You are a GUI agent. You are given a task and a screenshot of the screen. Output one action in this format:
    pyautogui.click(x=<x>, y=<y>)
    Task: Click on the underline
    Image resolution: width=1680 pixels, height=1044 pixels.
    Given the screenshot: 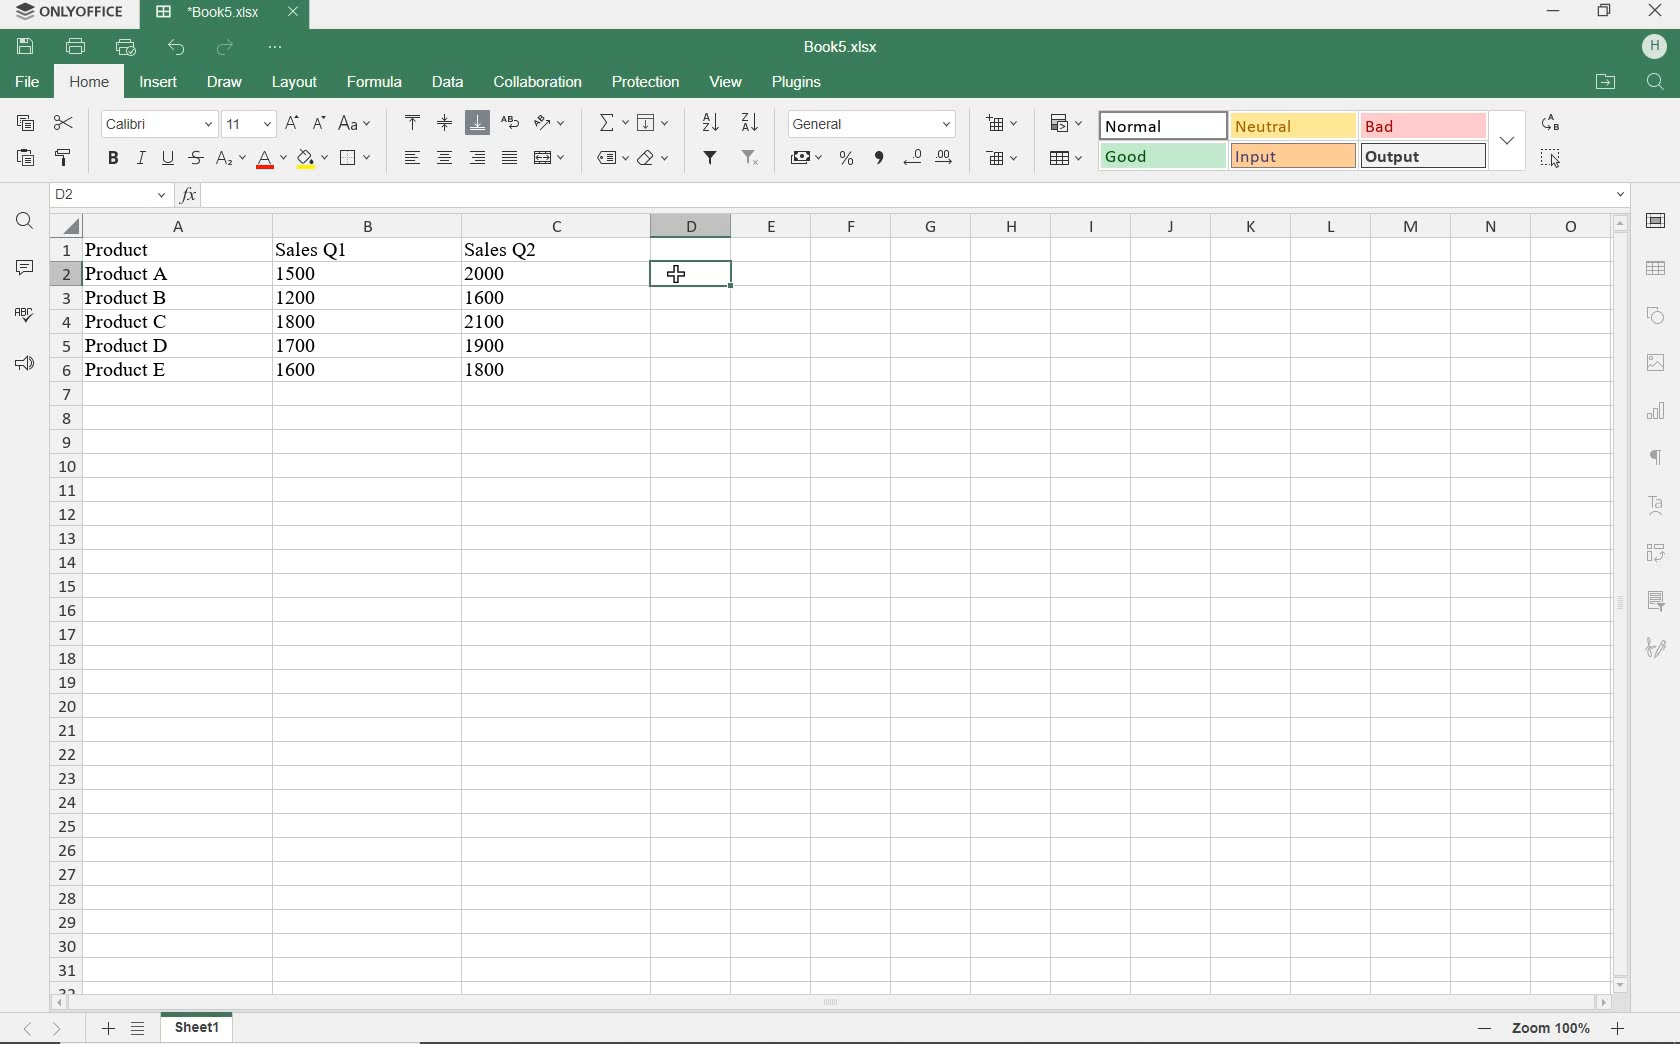 What is the action you would take?
    pyautogui.click(x=167, y=157)
    